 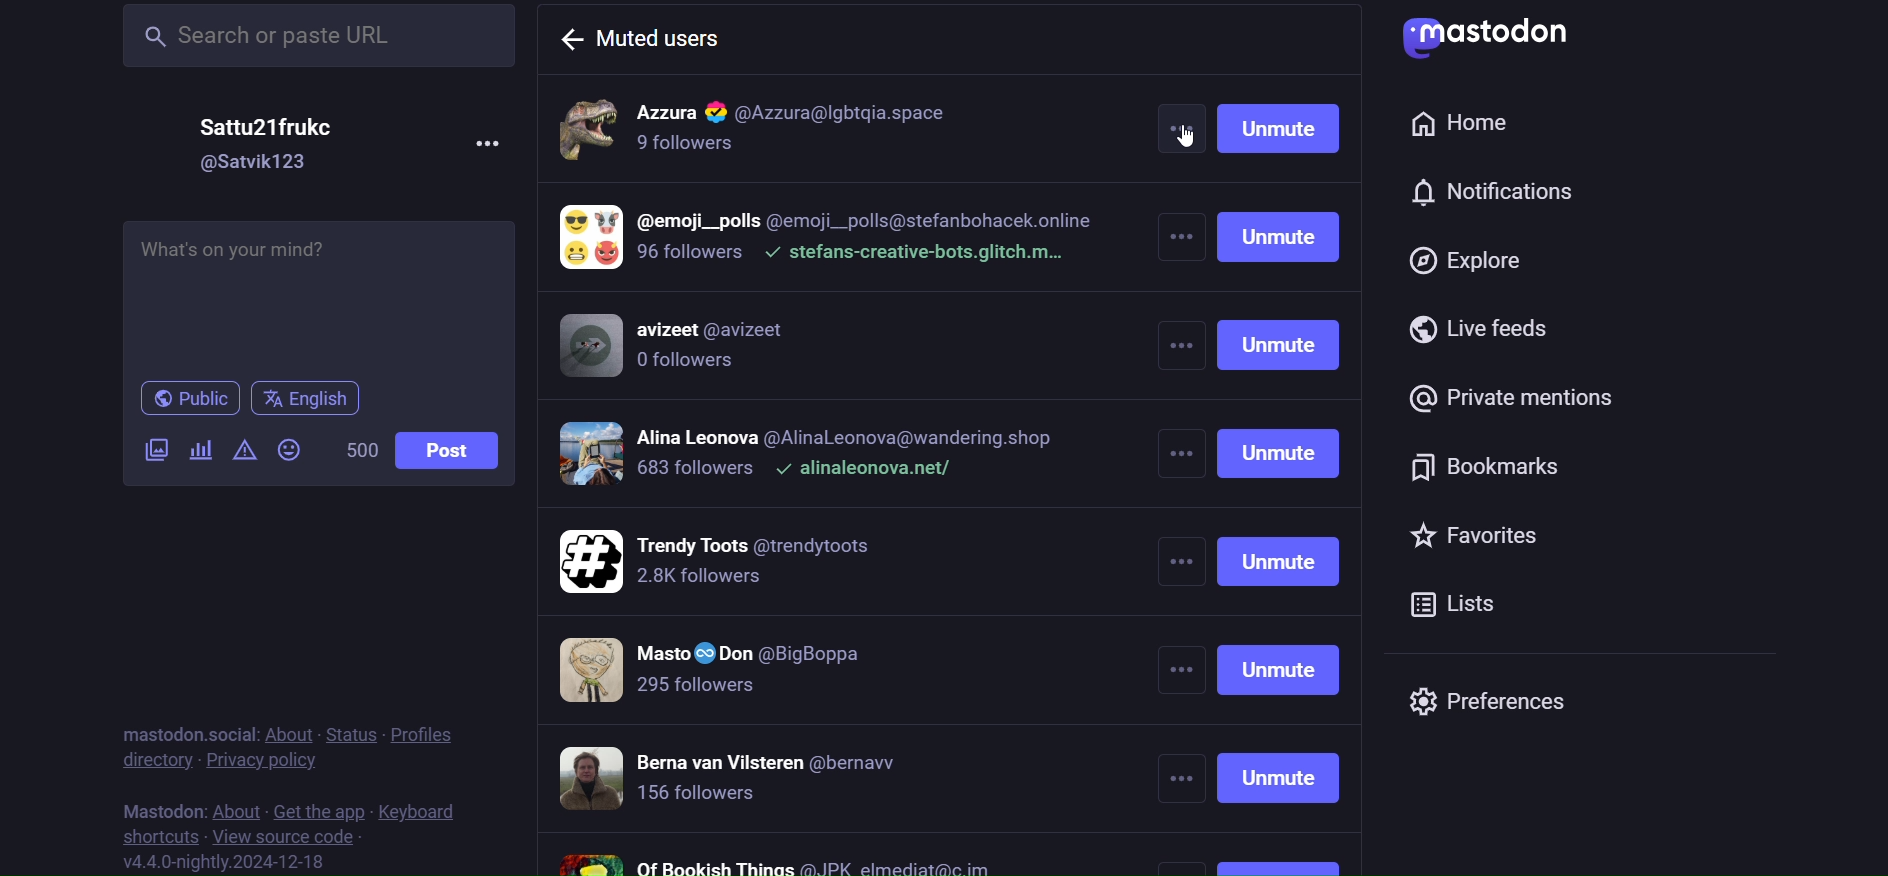 I want to click on content warning, so click(x=243, y=447).